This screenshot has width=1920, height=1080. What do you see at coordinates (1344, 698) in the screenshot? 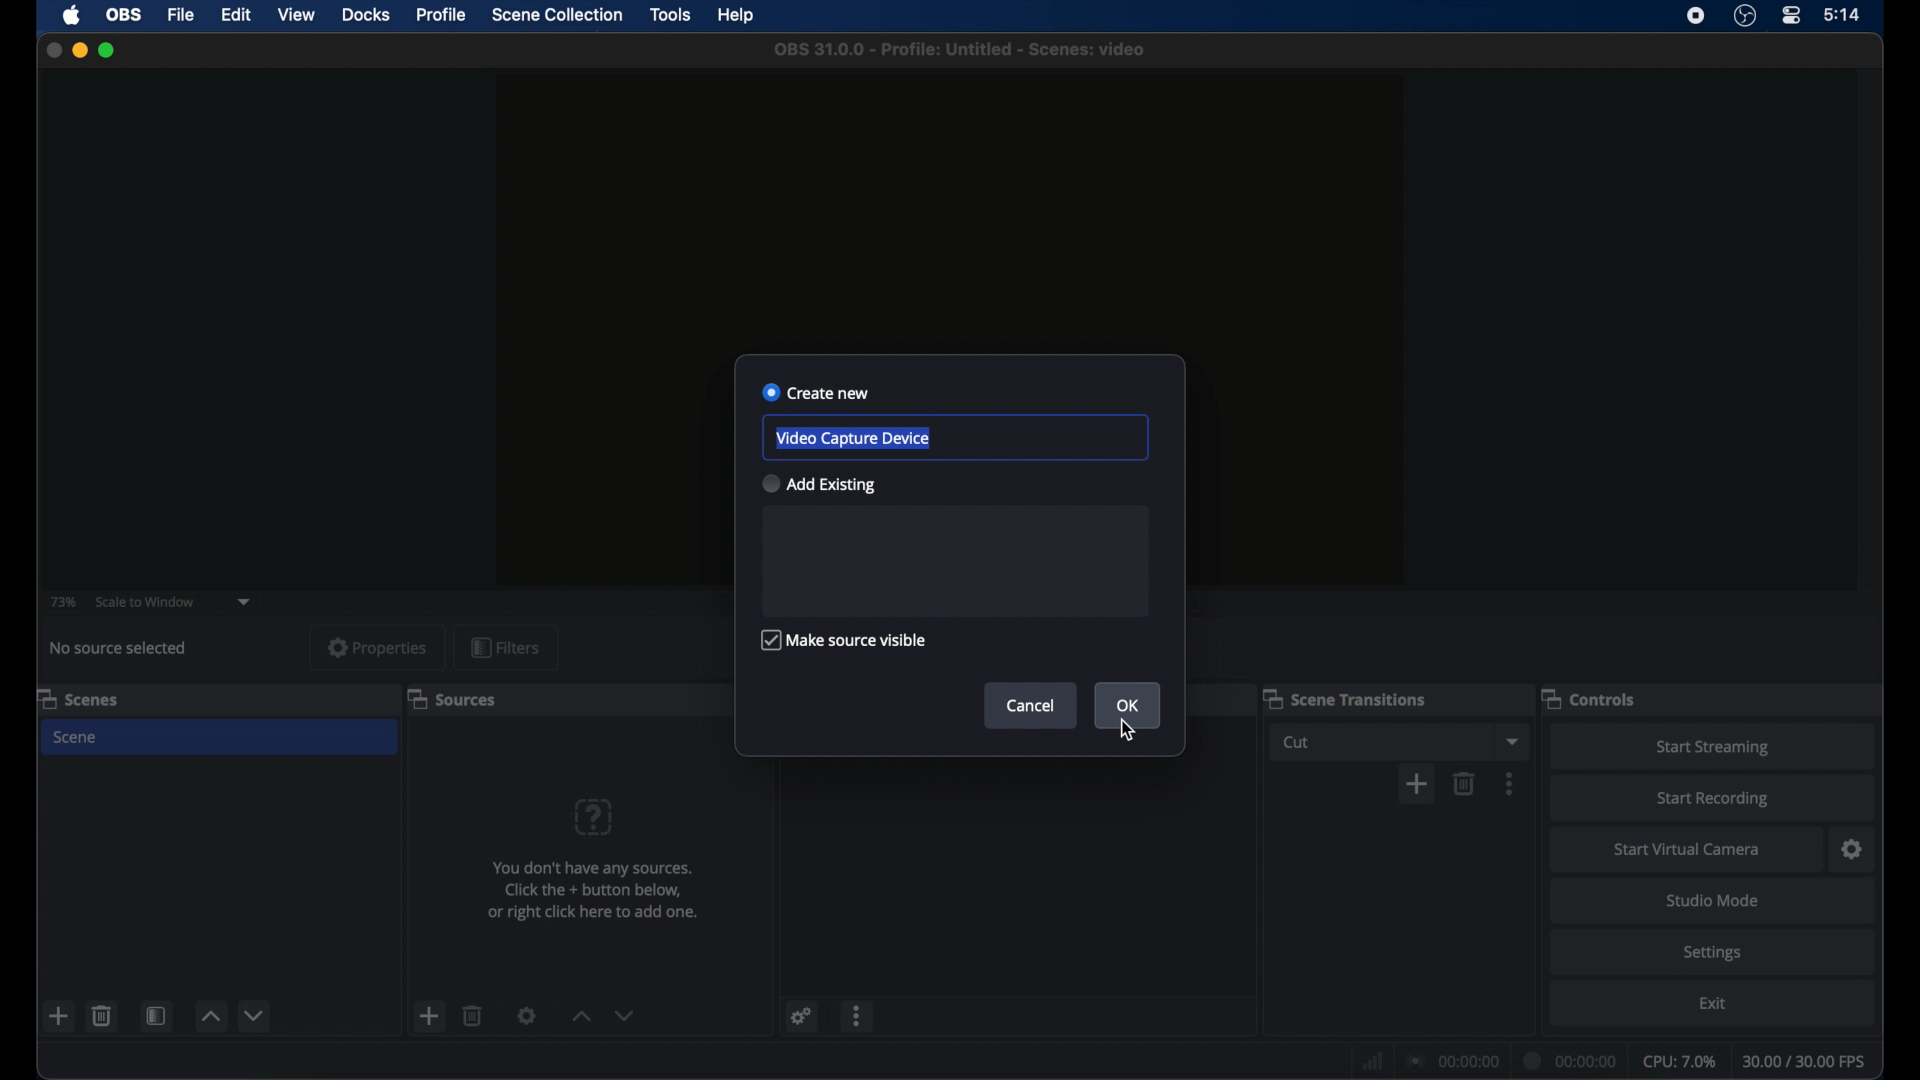
I see `scene transitions` at bounding box center [1344, 698].